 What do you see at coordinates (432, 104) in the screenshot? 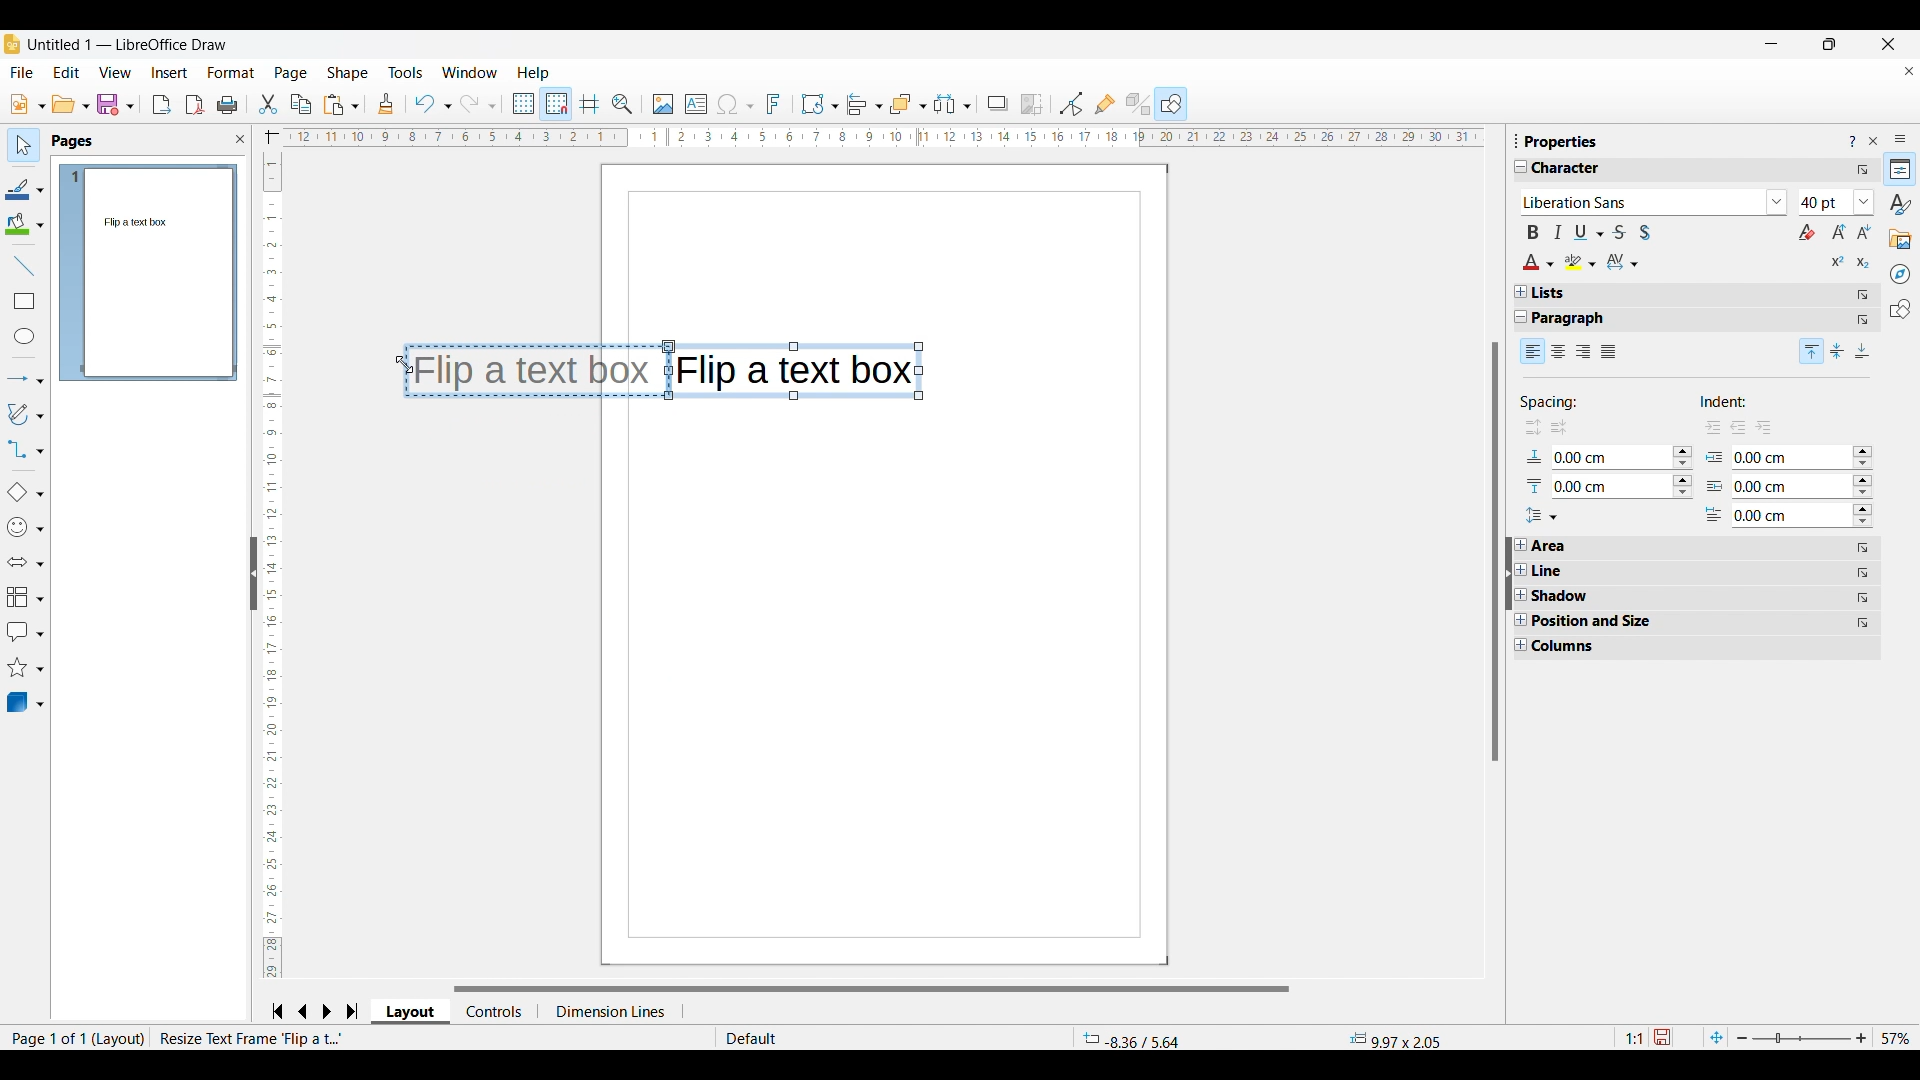
I see `Undo` at bounding box center [432, 104].